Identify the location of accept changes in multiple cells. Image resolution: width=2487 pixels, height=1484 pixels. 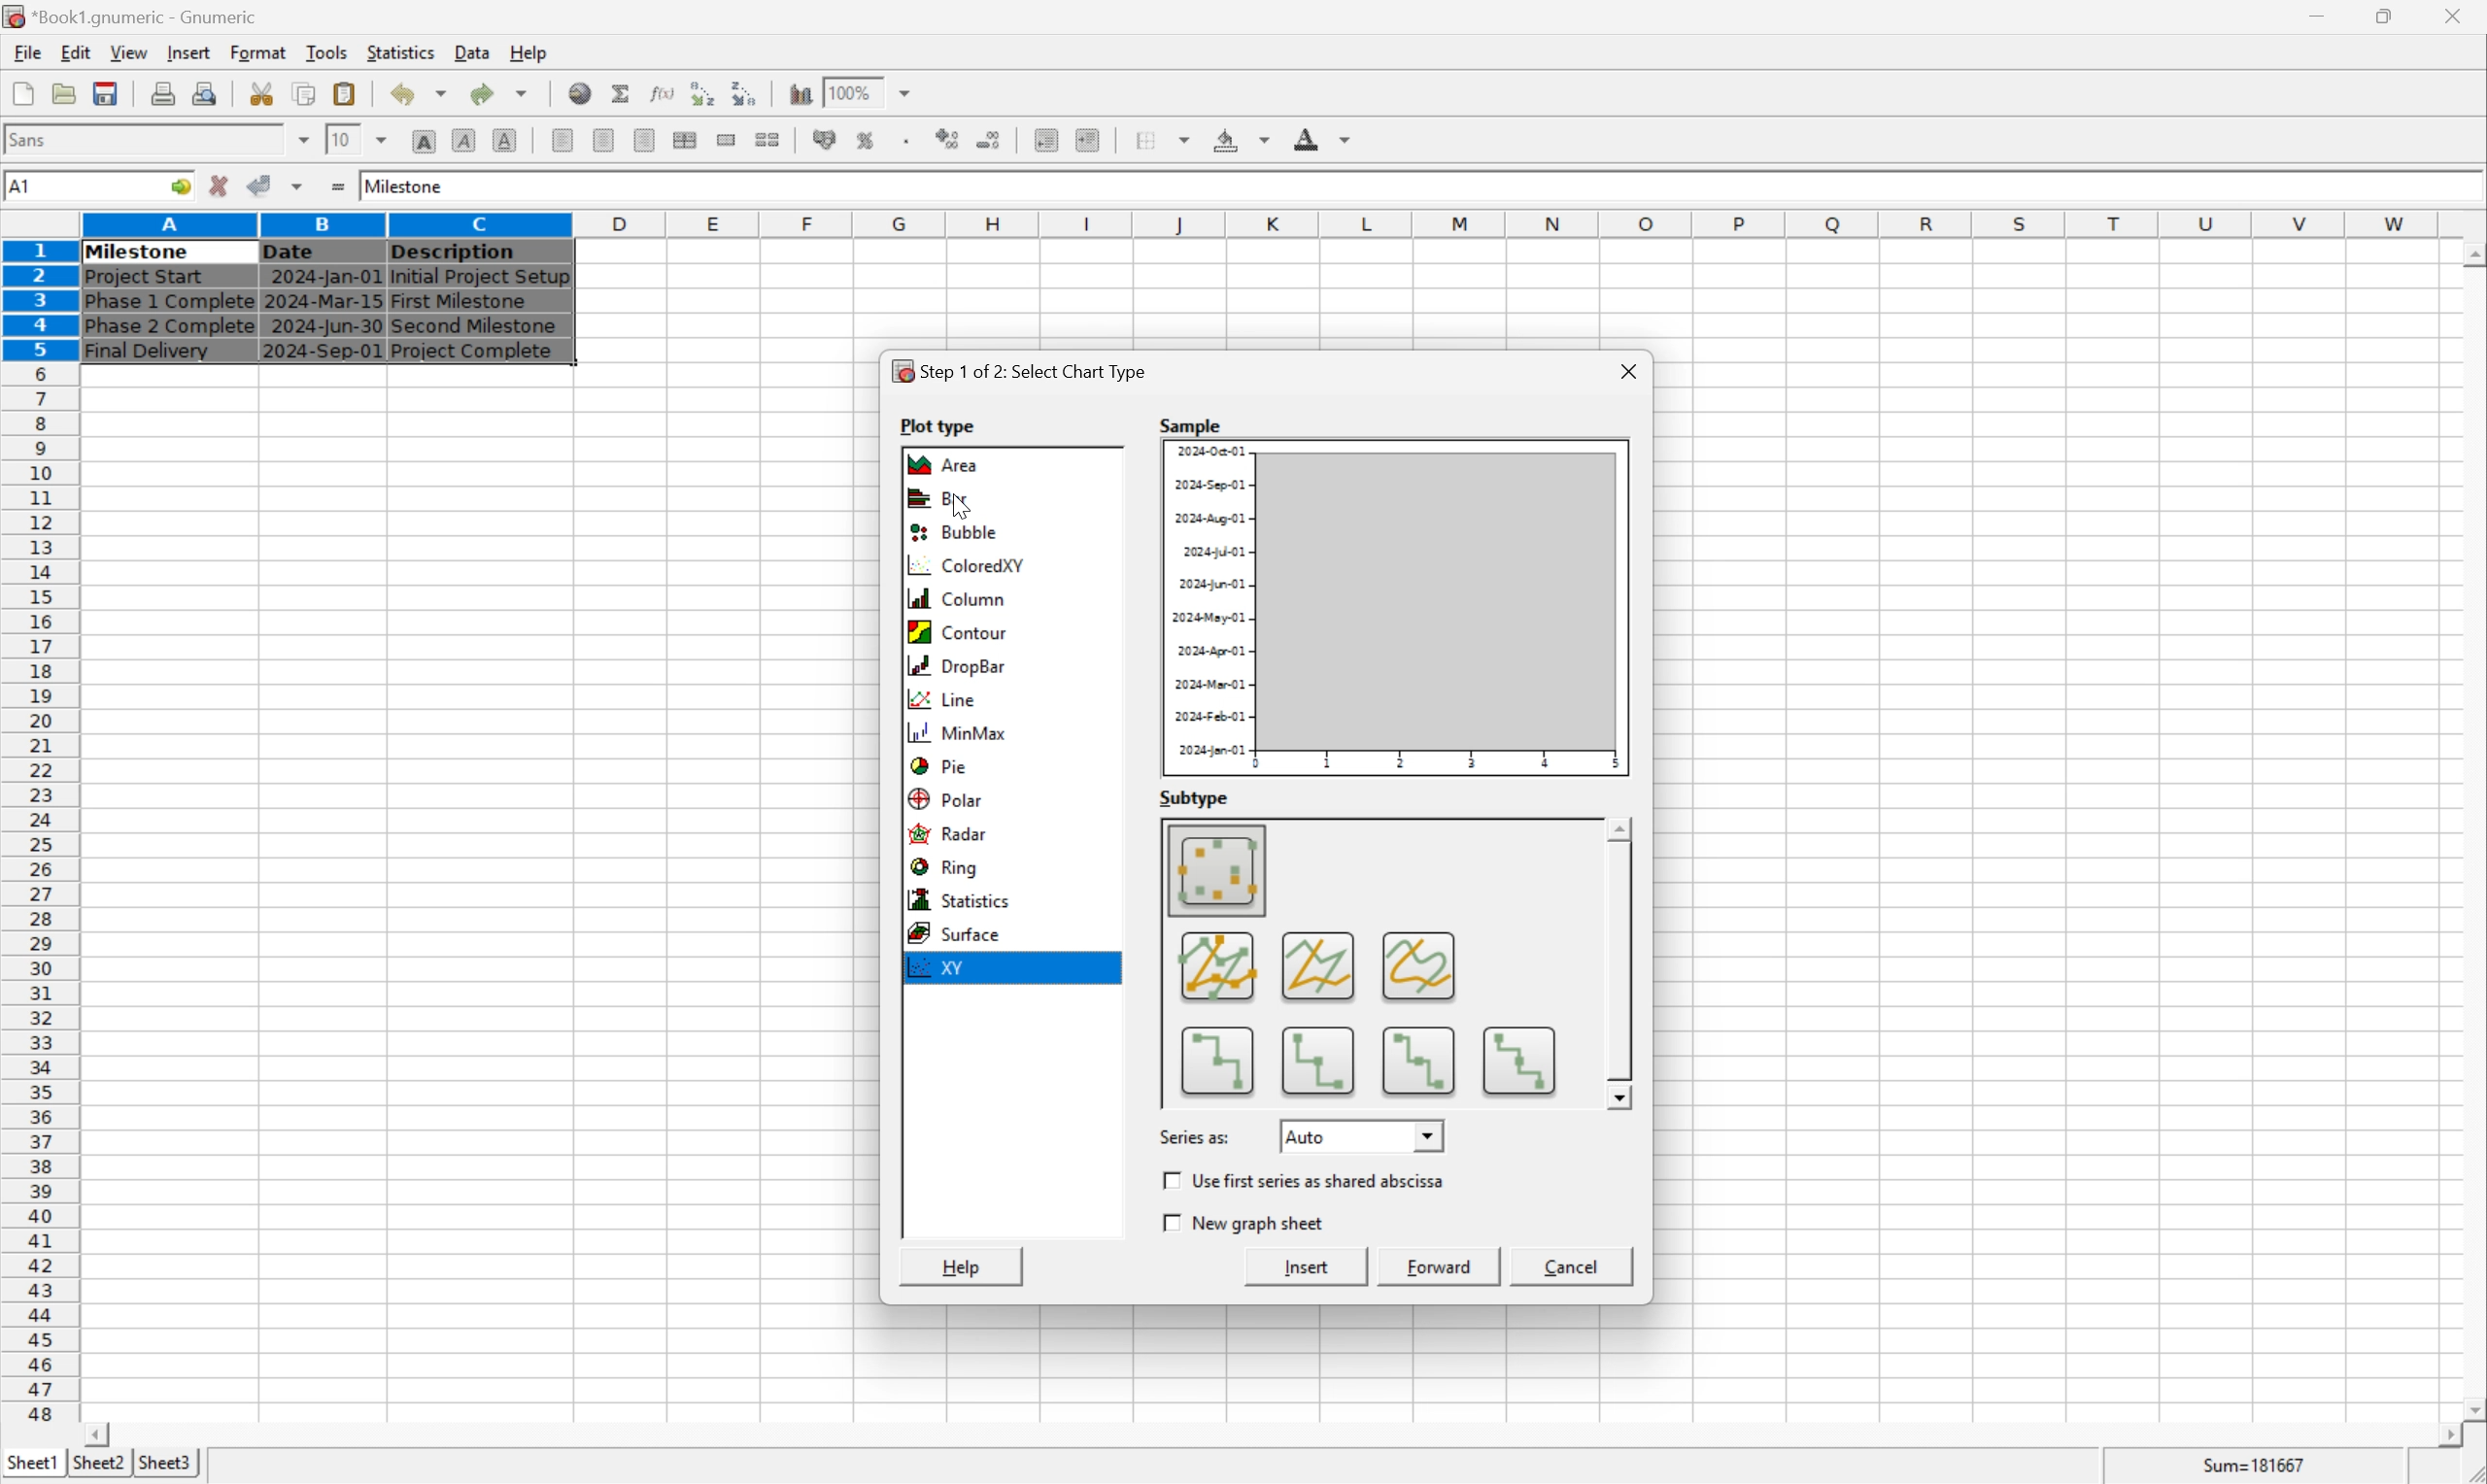
(300, 190).